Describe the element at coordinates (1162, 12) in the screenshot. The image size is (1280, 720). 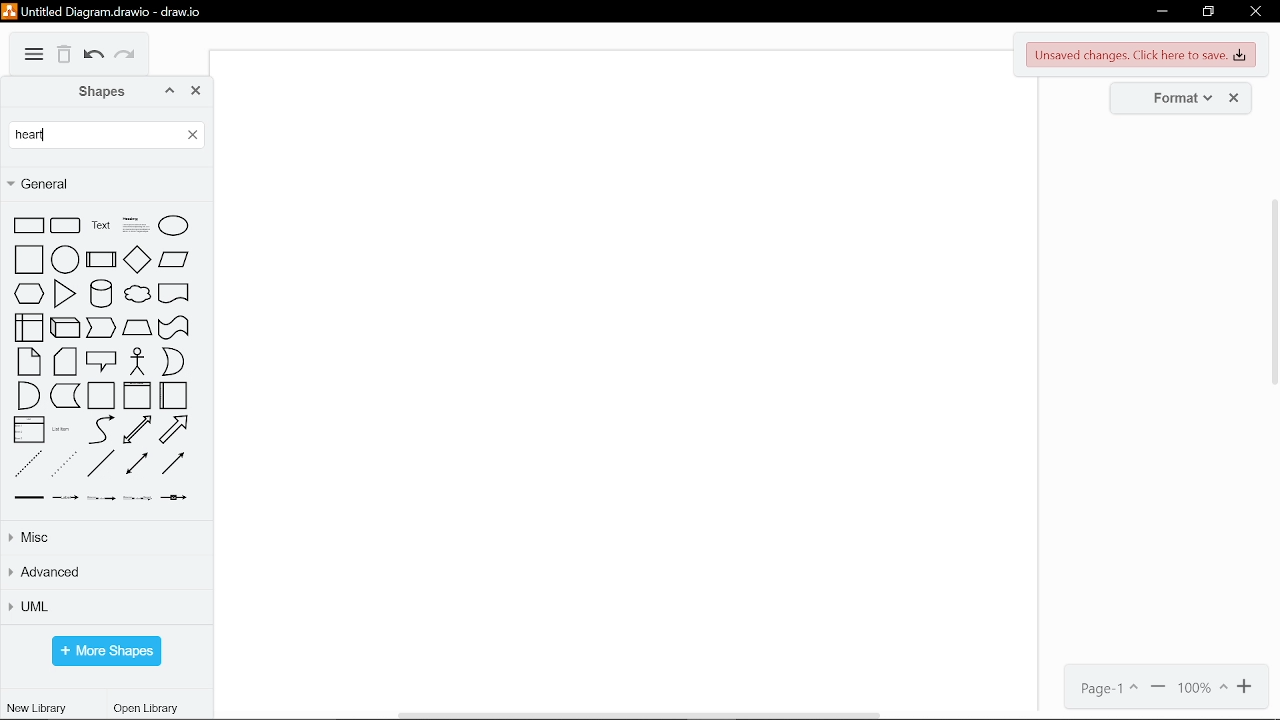
I see `minimize` at that location.